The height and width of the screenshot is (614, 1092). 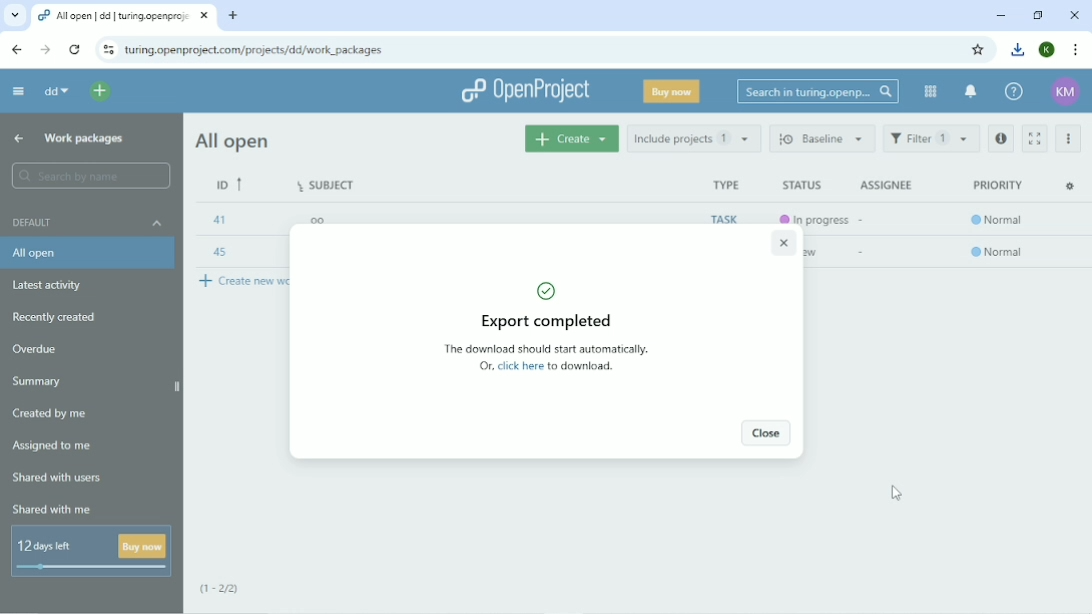 I want to click on Work packages, so click(x=84, y=140).